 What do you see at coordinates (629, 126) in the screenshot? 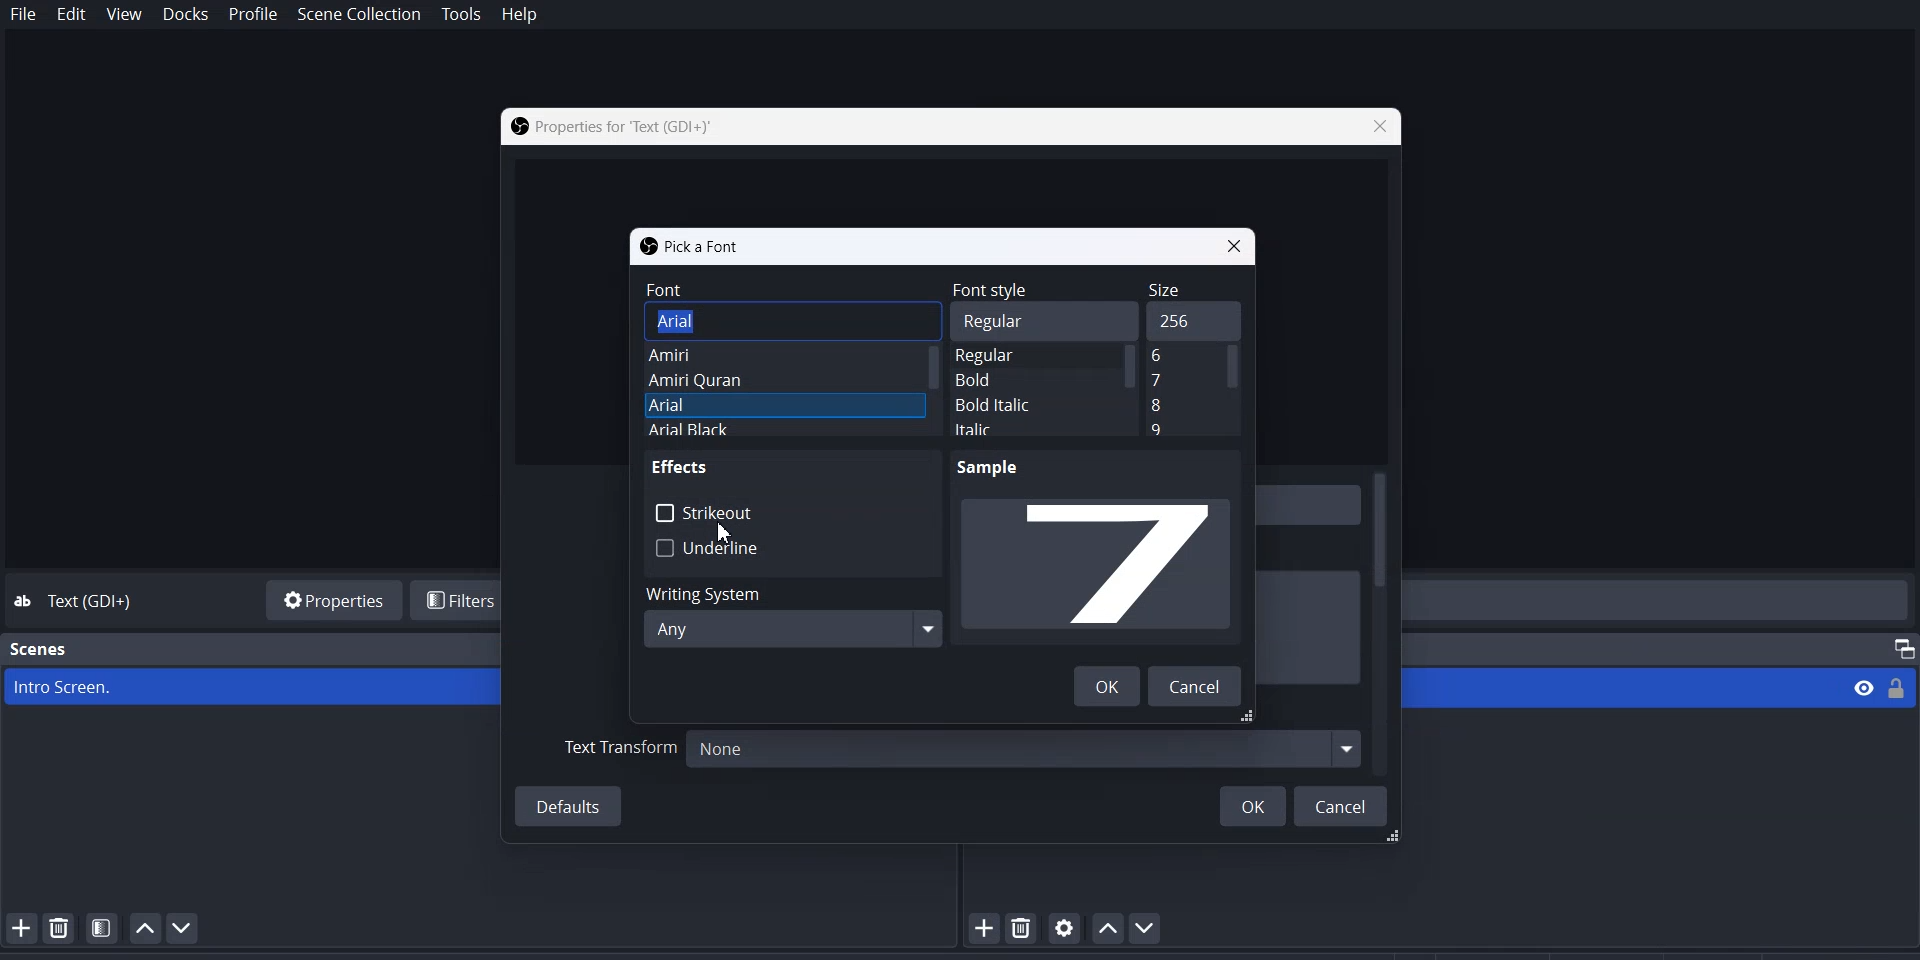
I see `Properties for Text (GDI+)` at bounding box center [629, 126].